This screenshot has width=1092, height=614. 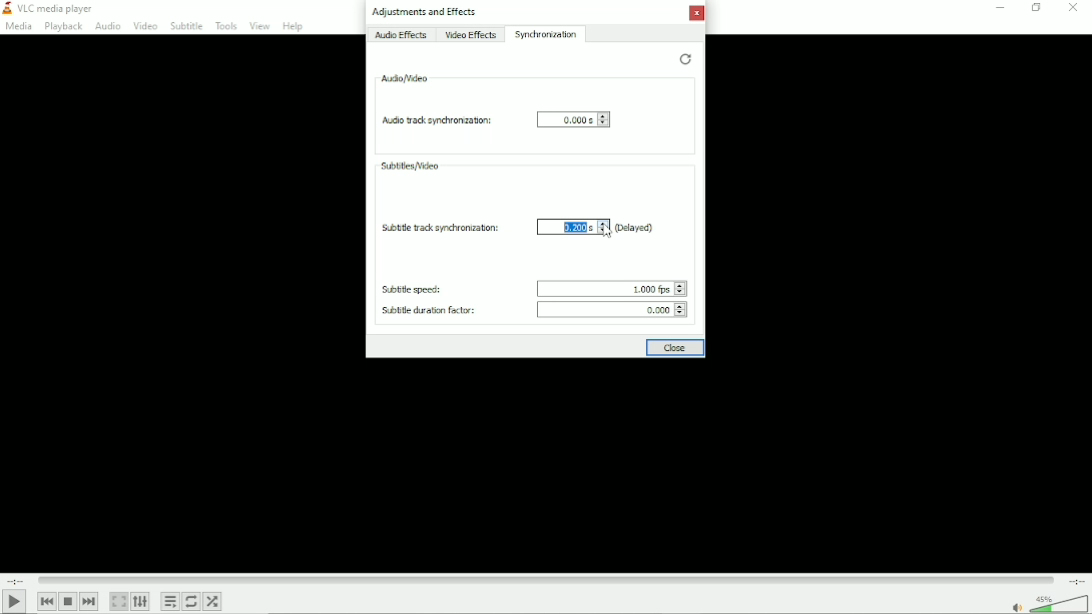 I want to click on Toggle playlist, so click(x=170, y=601).